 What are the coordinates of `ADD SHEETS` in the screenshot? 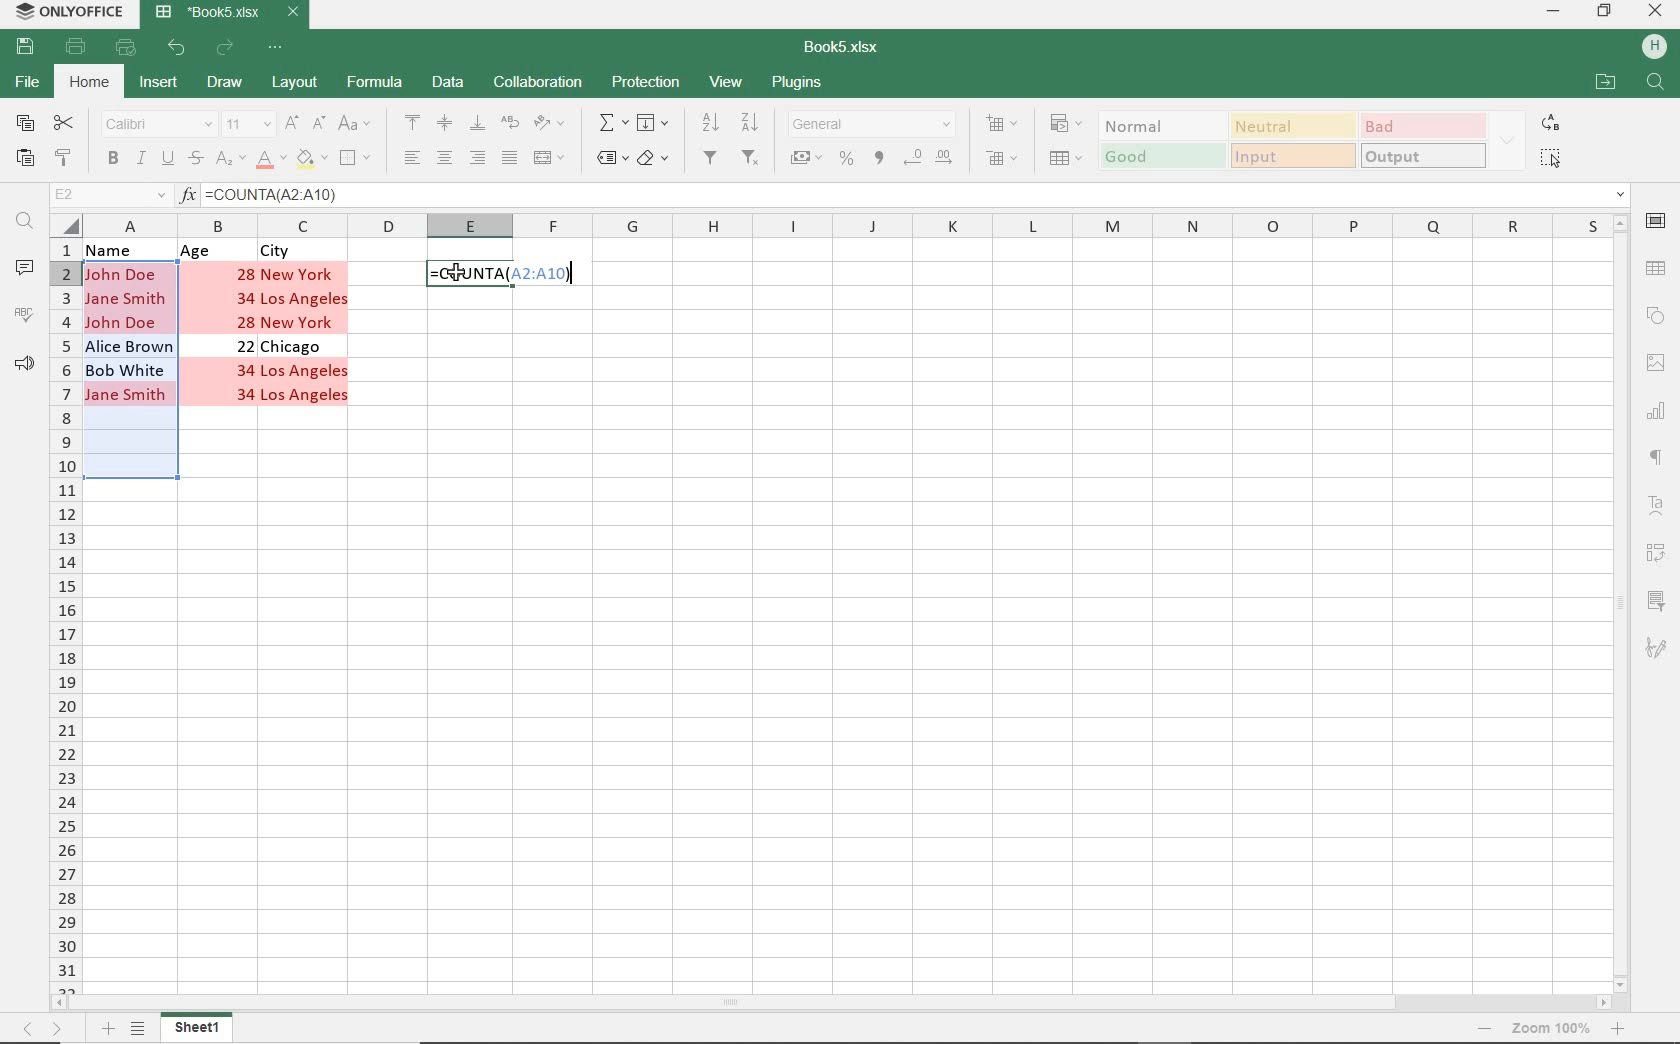 It's located at (108, 1029).